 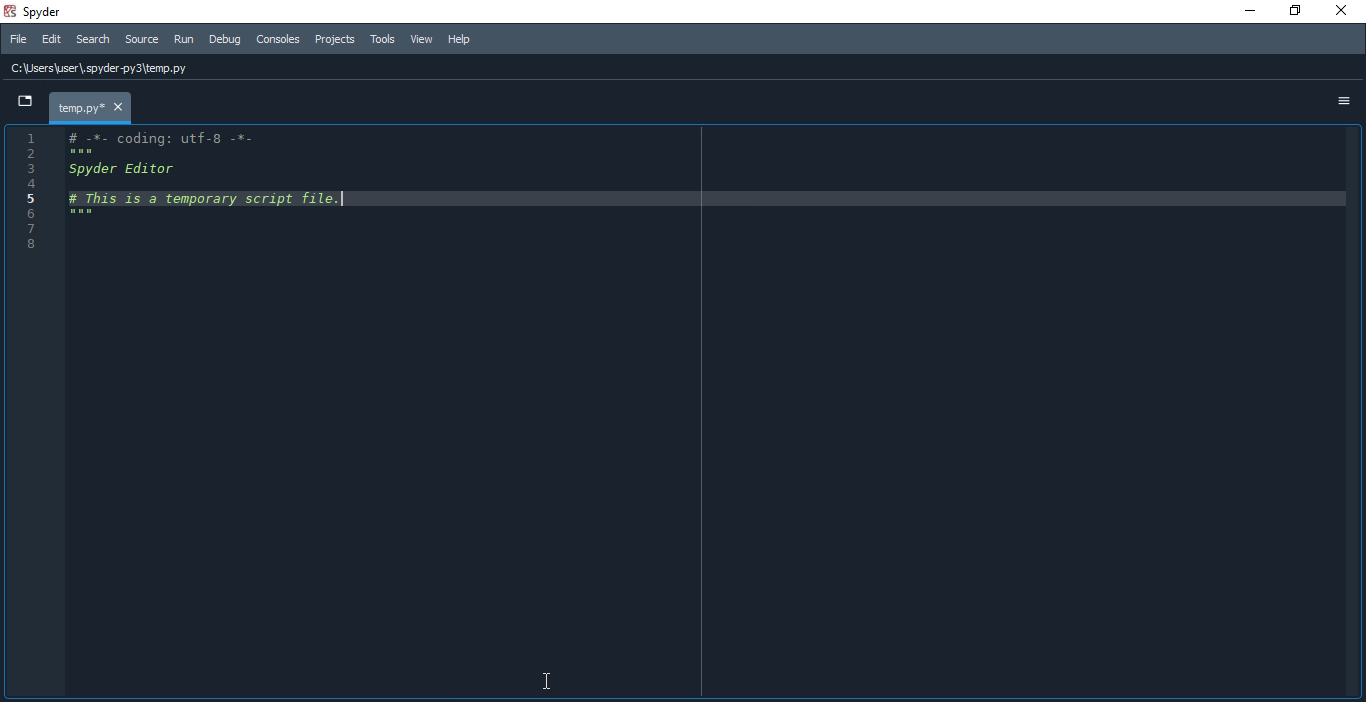 What do you see at coordinates (1243, 13) in the screenshot?
I see `minimise` at bounding box center [1243, 13].